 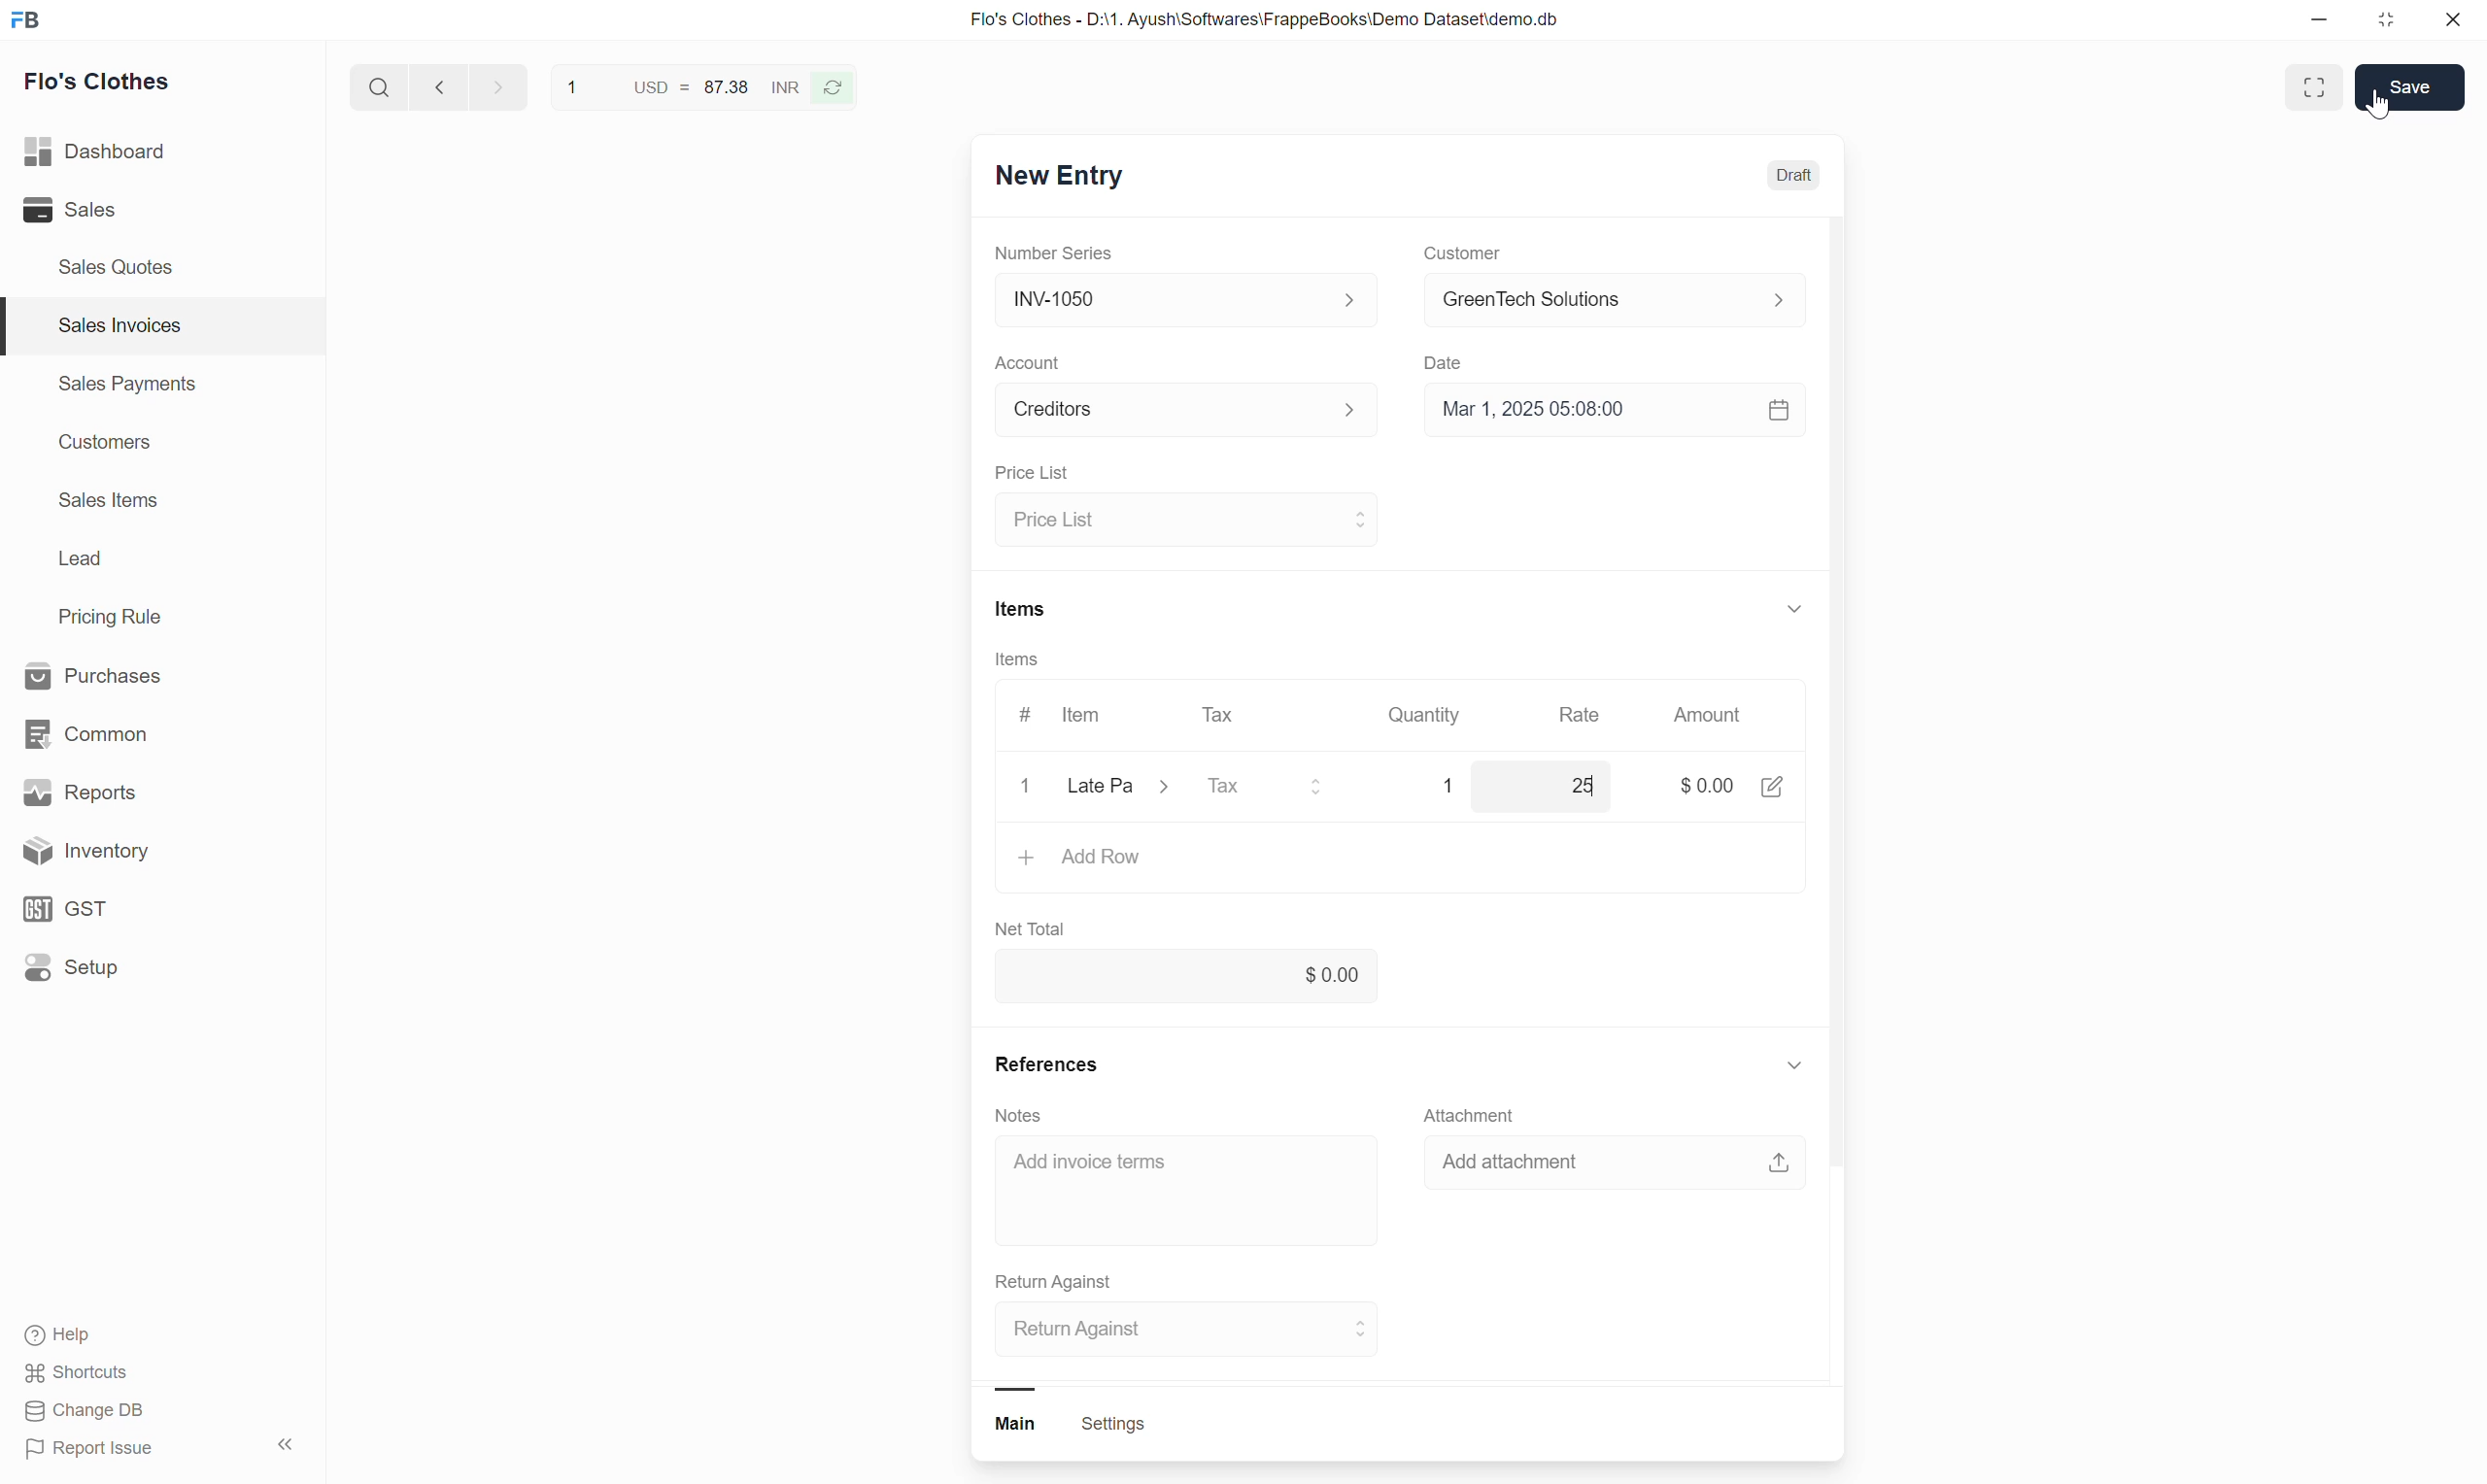 I want to click on Notes, so click(x=1020, y=1112).